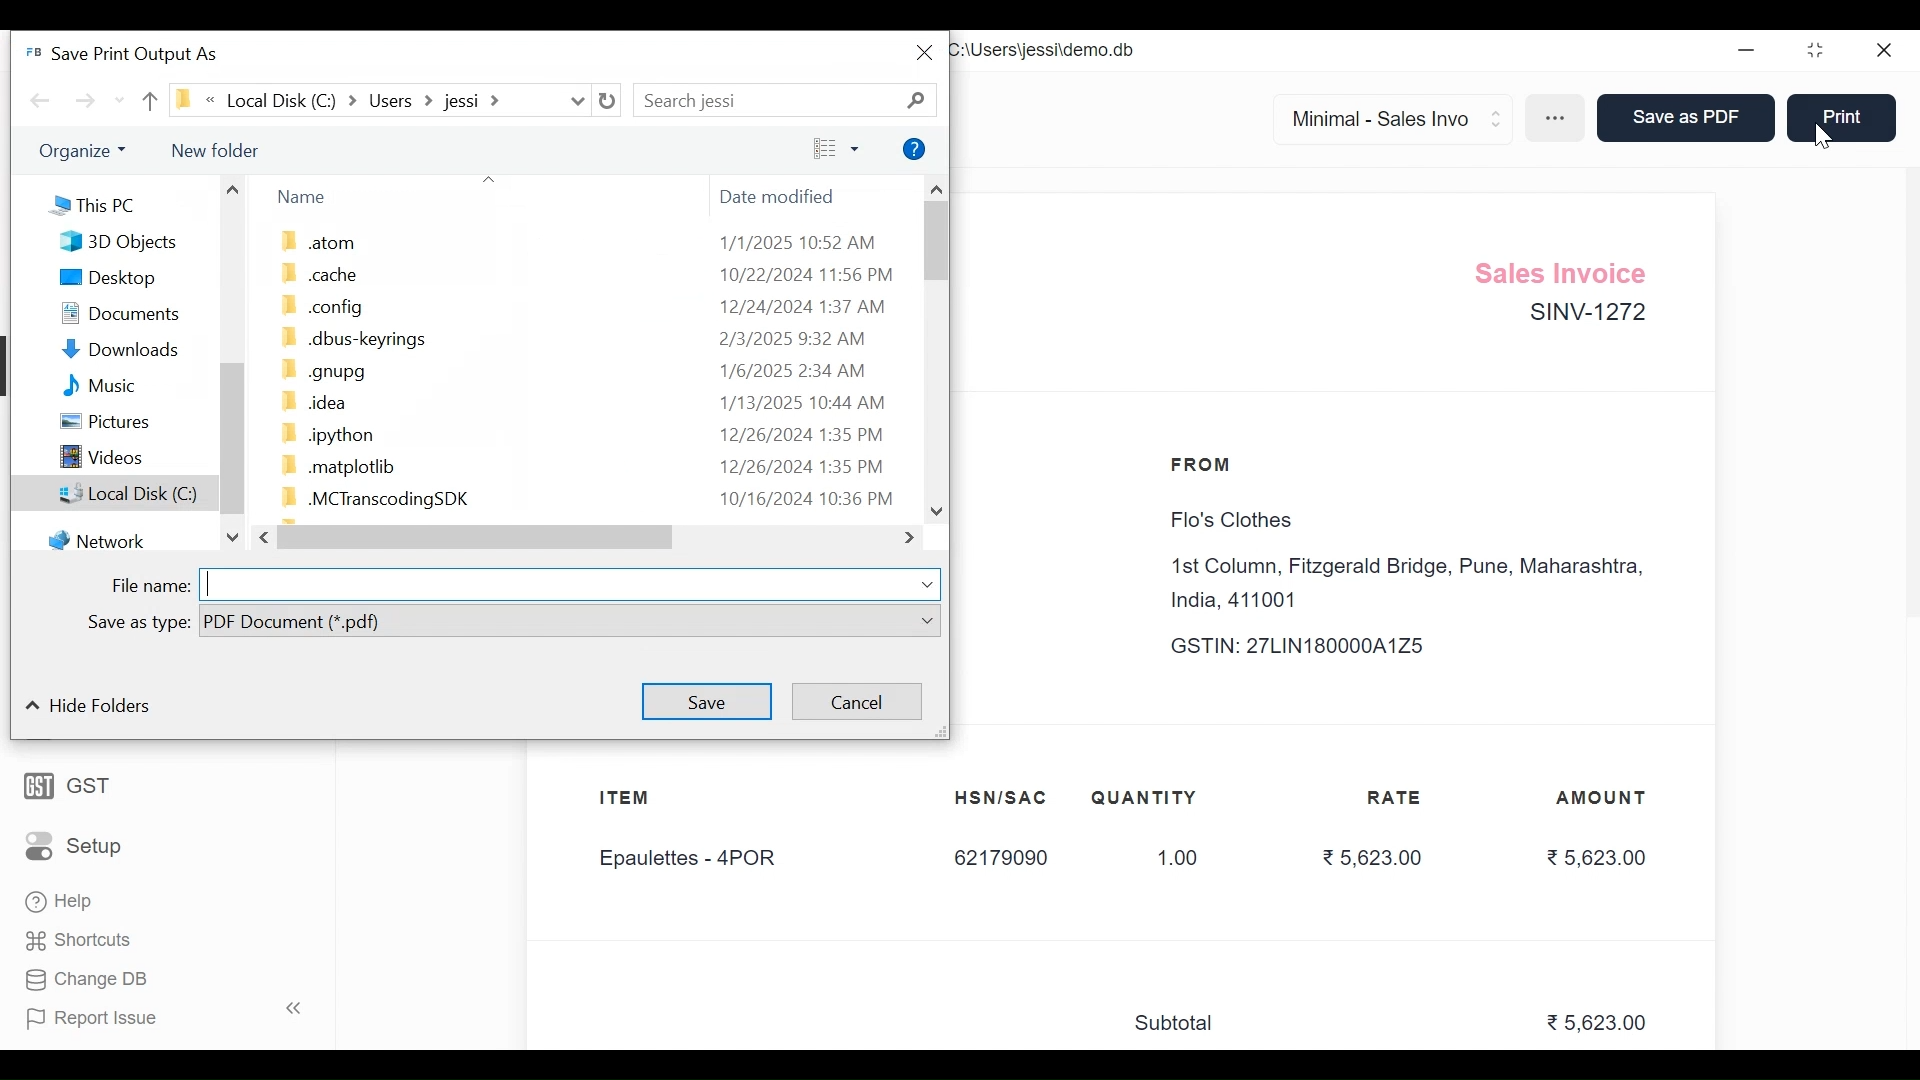 The height and width of the screenshot is (1080, 1920). I want to click on Minimize, so click(1747, 51).